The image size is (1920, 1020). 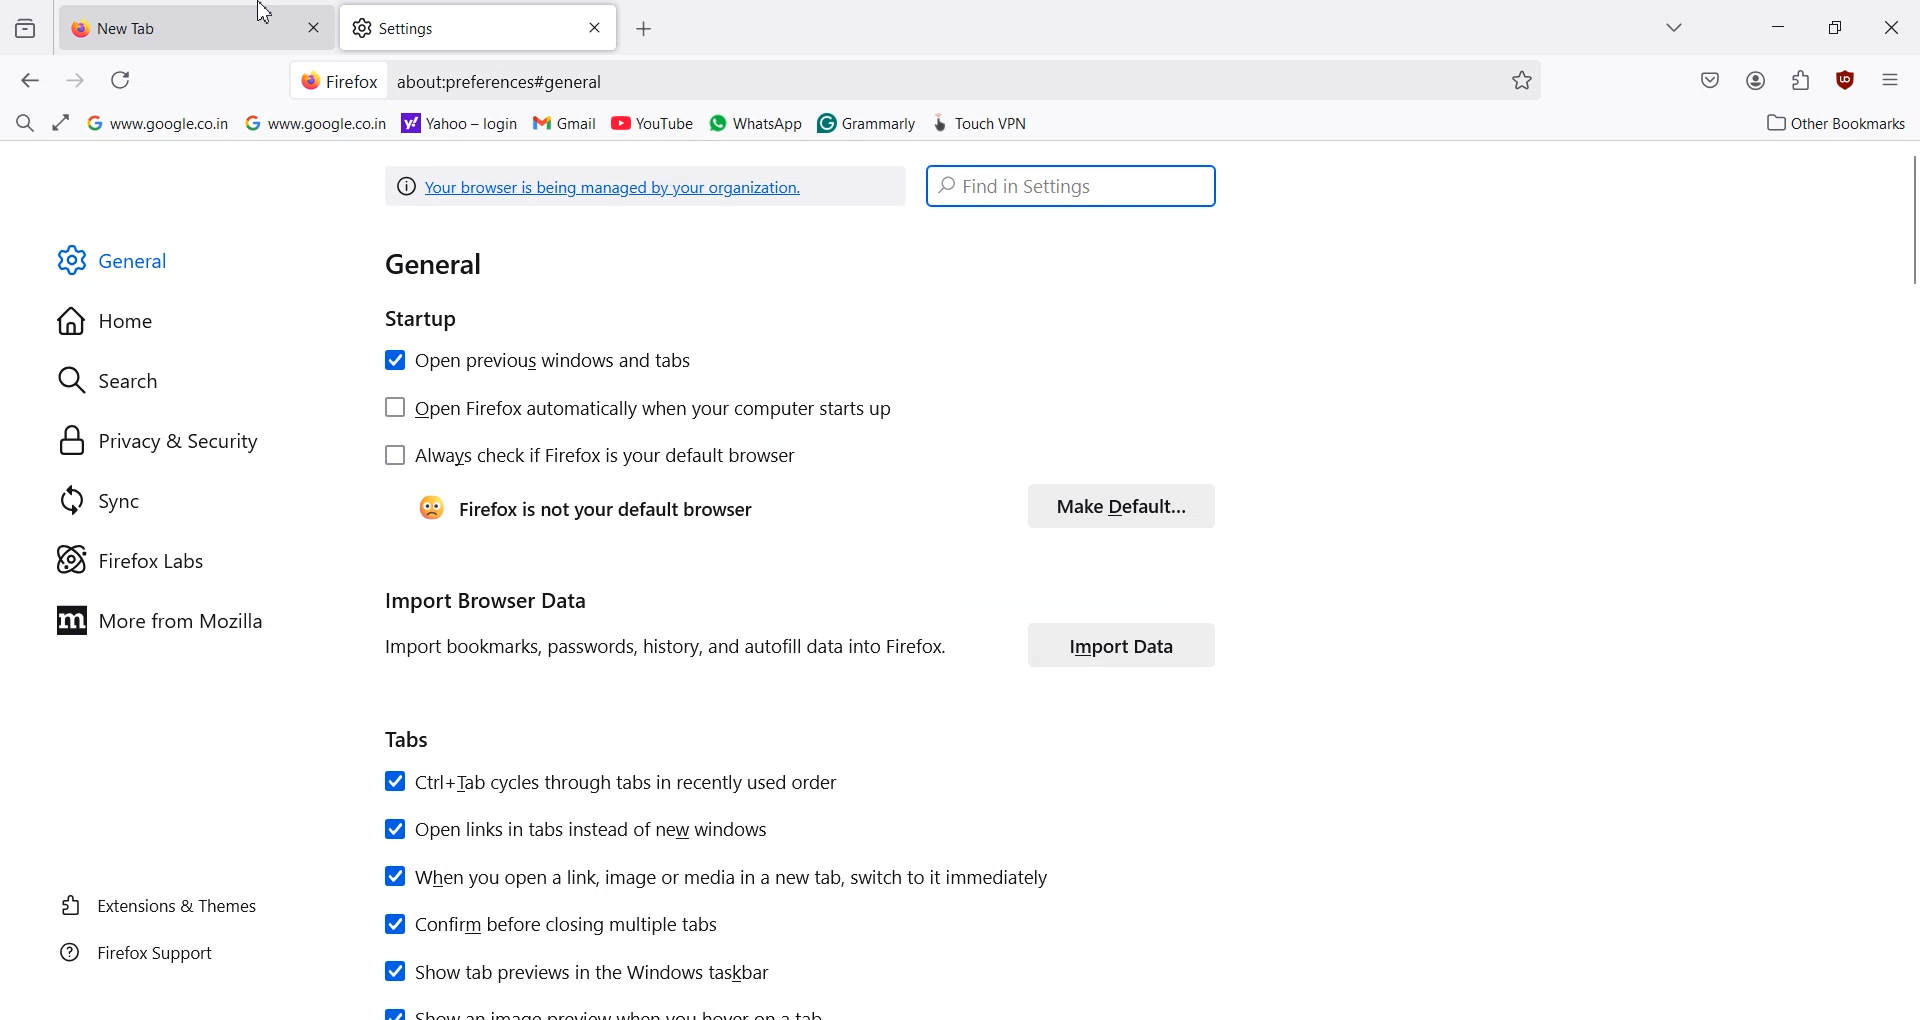 I want to click on Home, so click(x=111, y=322).